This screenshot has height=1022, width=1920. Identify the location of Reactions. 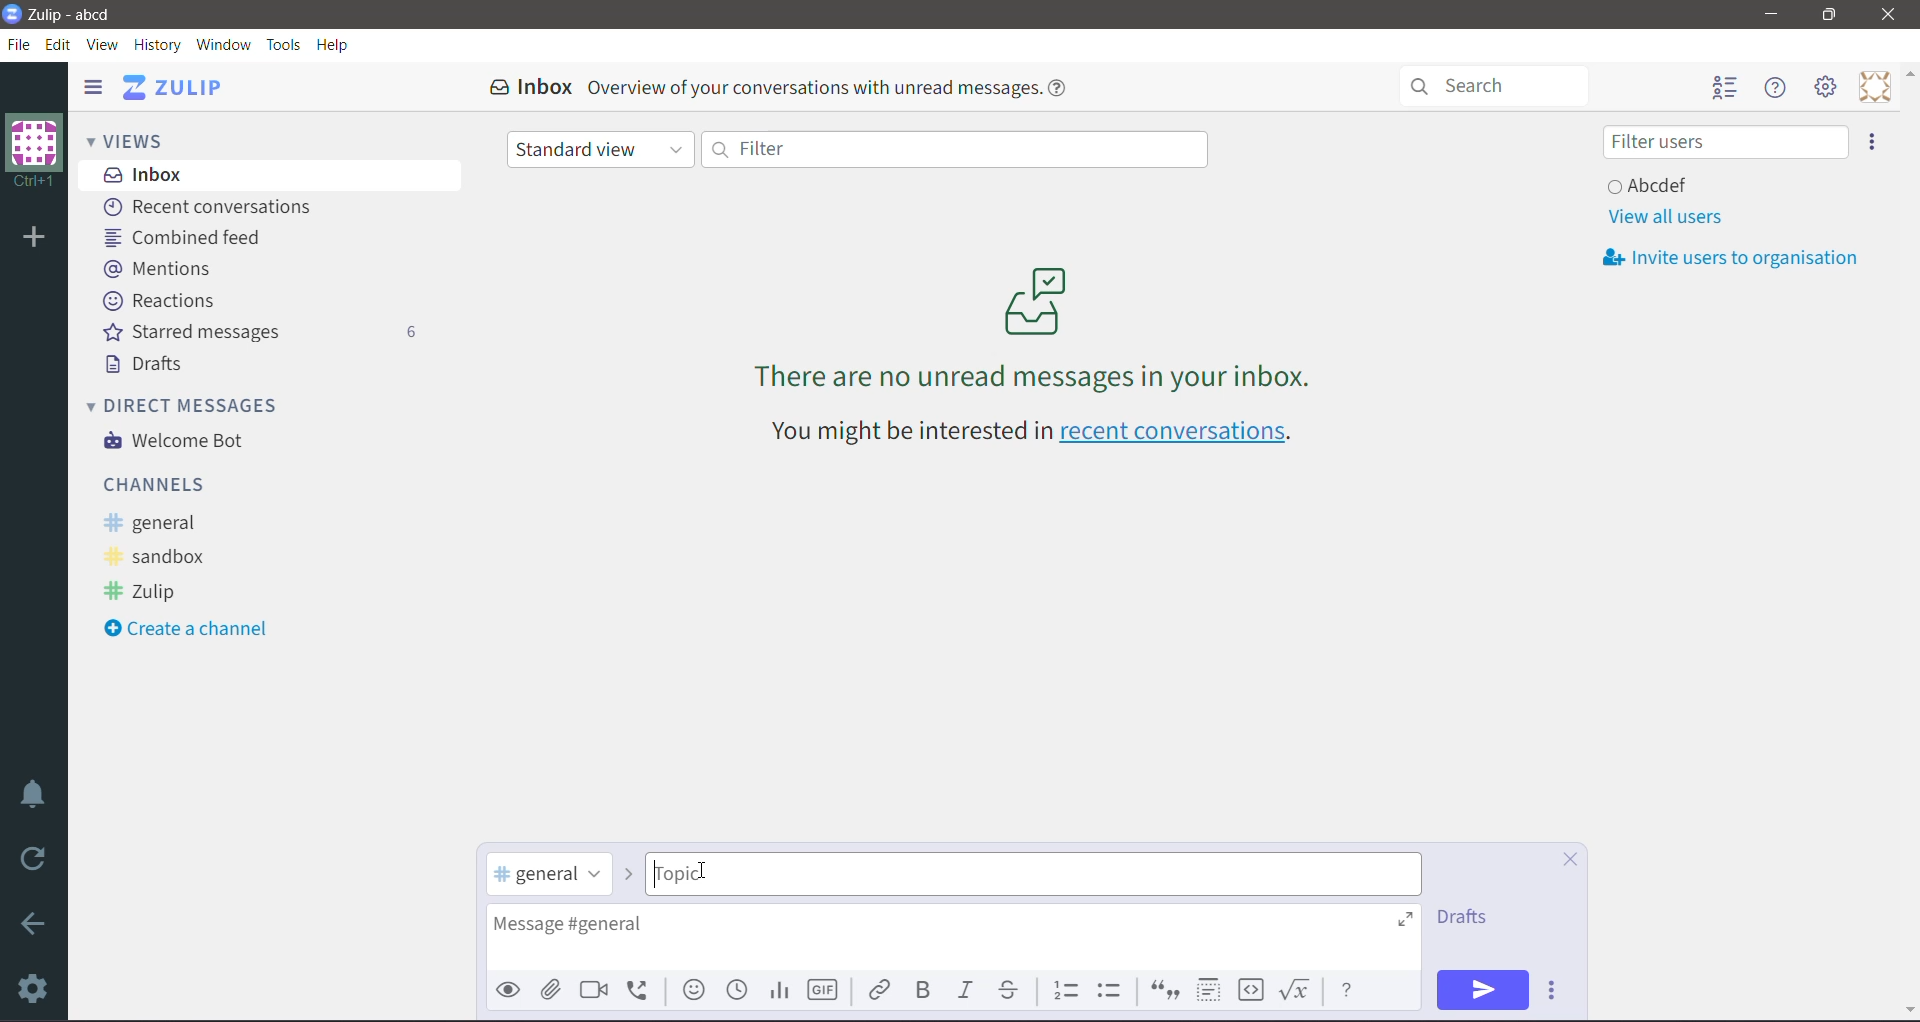
(163, 301).